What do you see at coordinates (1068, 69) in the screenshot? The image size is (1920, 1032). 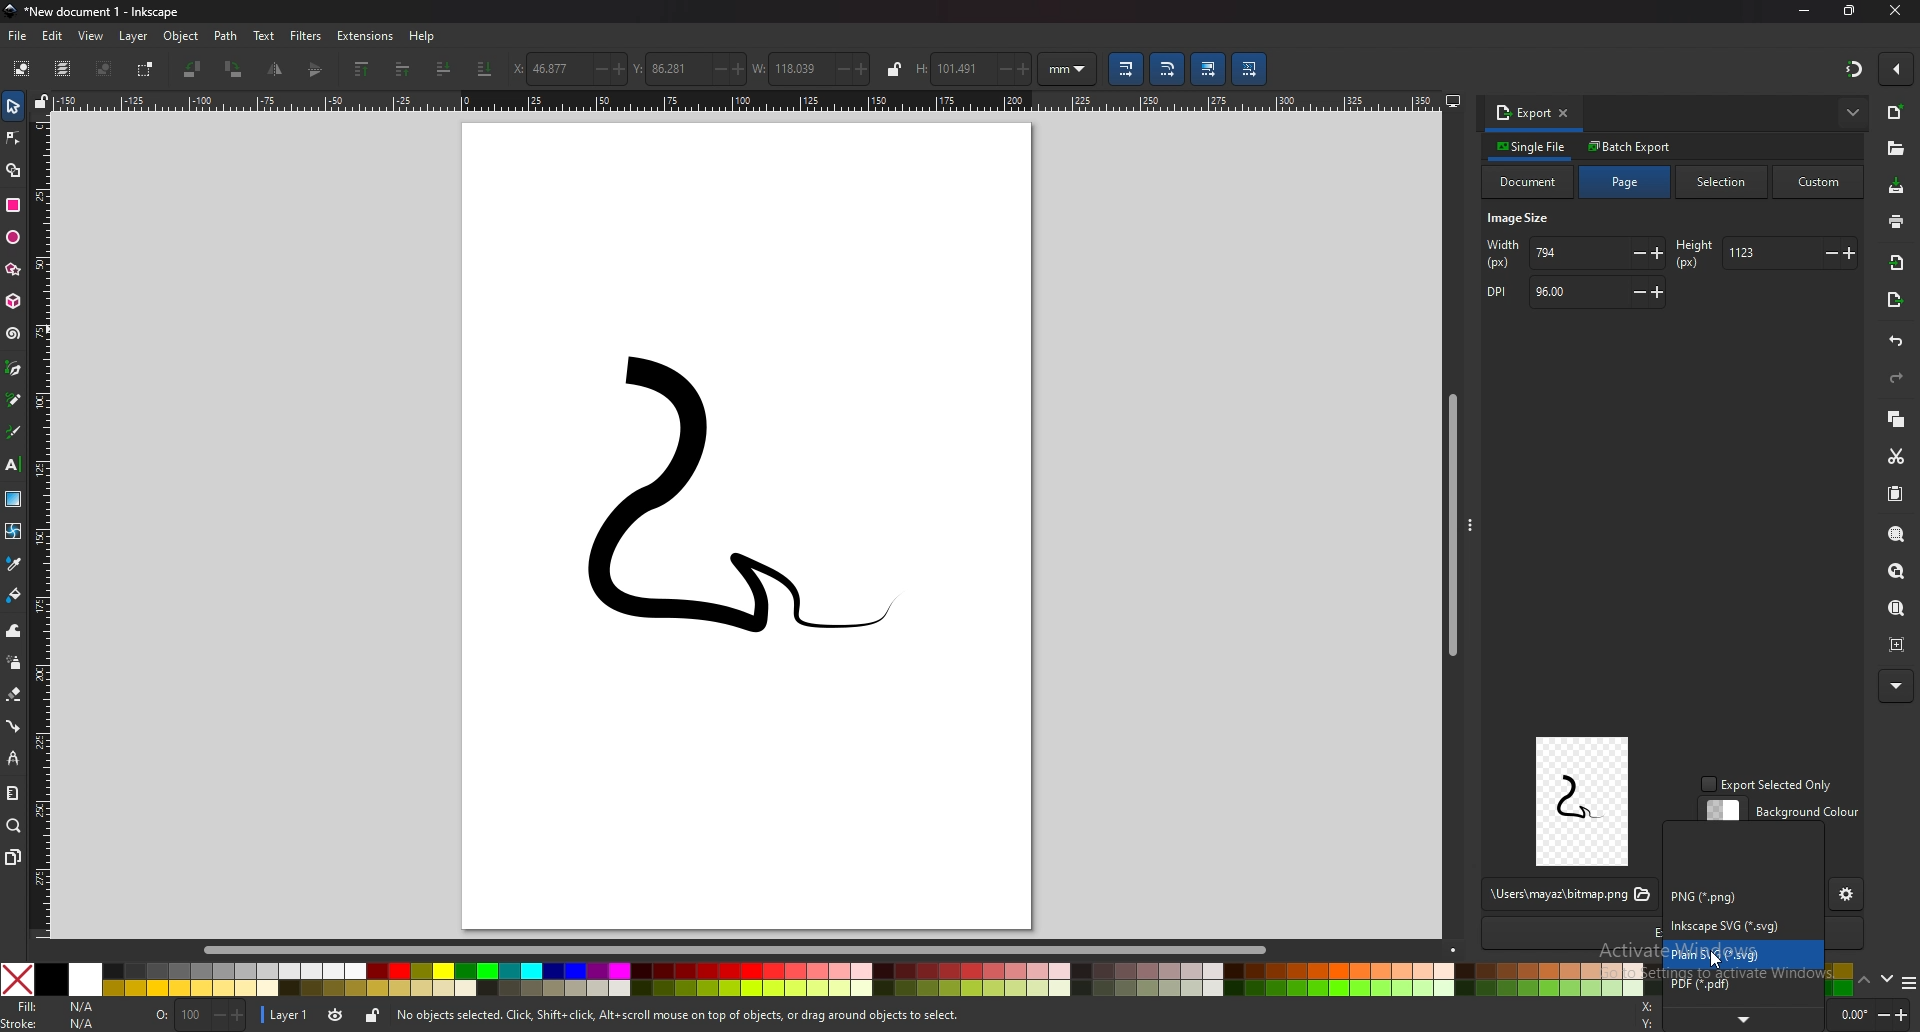 I see `units` at bounding box center [1068, 69].